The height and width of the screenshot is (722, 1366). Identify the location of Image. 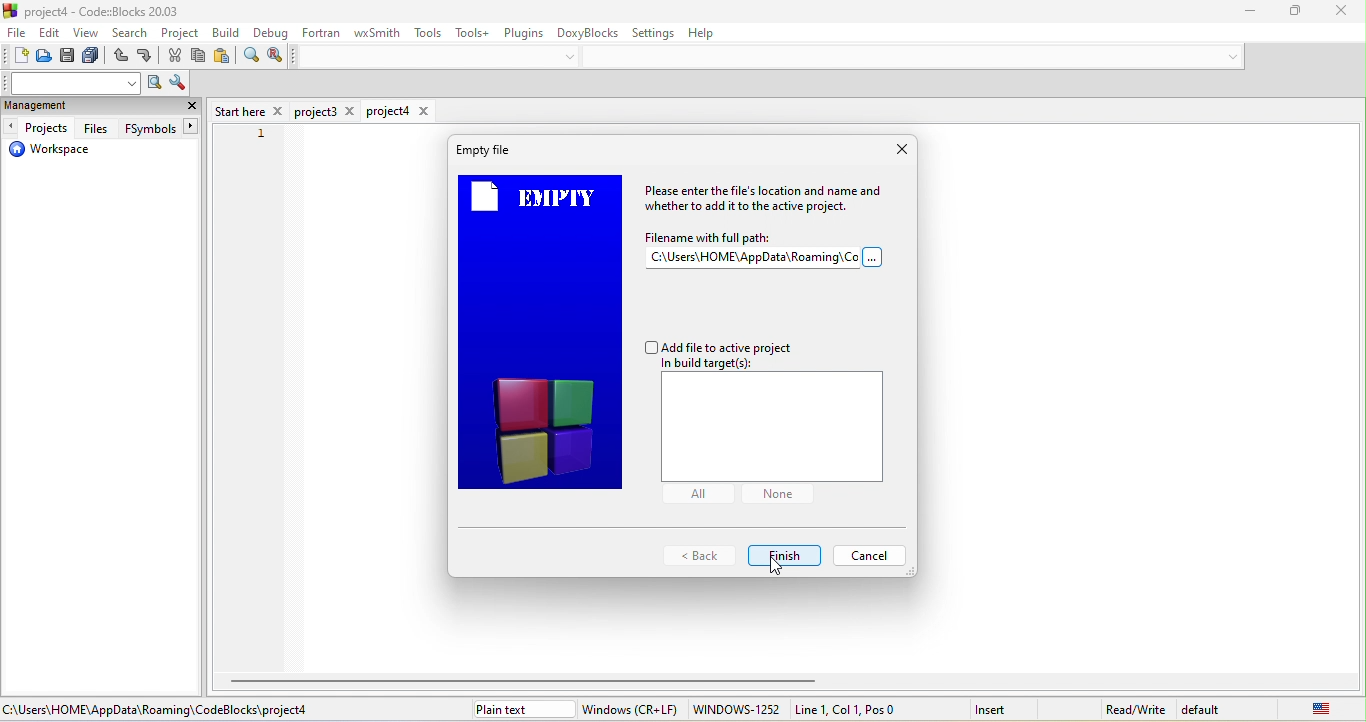
(541, 334).